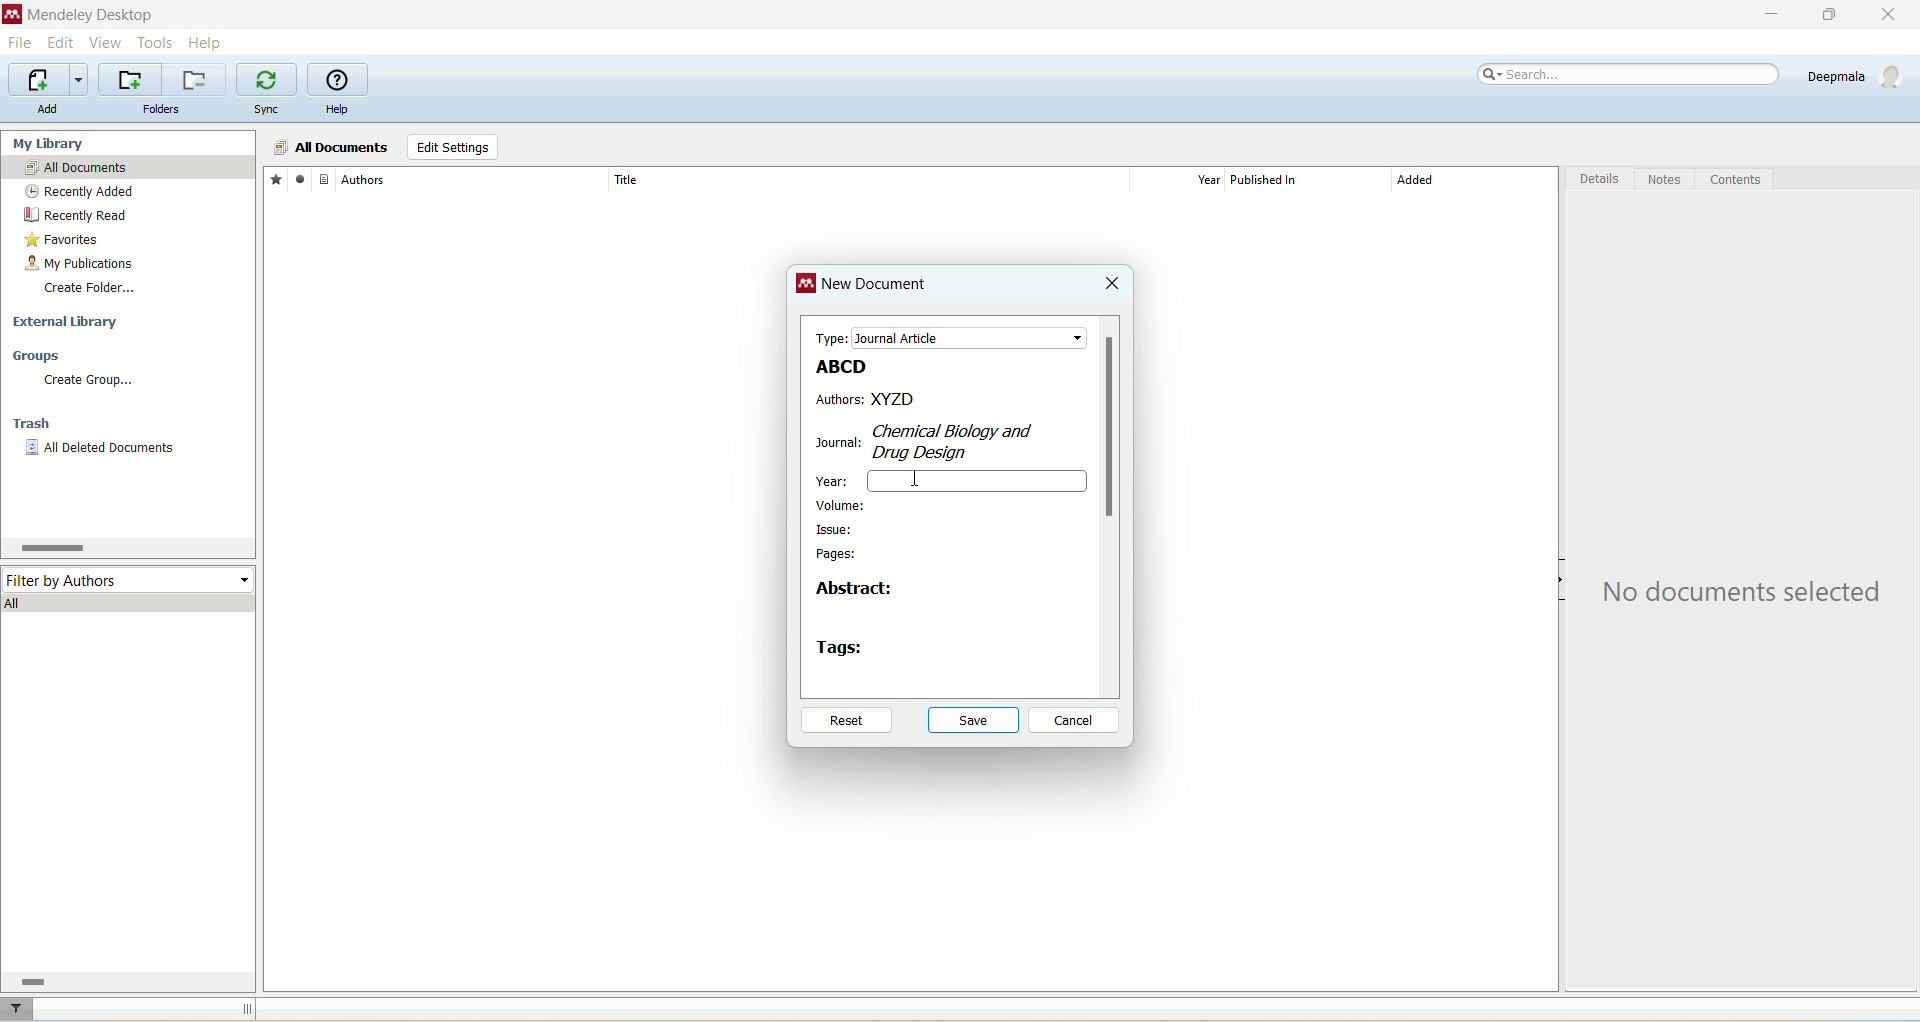  What do you see at coordinates (337, 111) in the screenshot?
I see `help` at bounding box center [337, 111].